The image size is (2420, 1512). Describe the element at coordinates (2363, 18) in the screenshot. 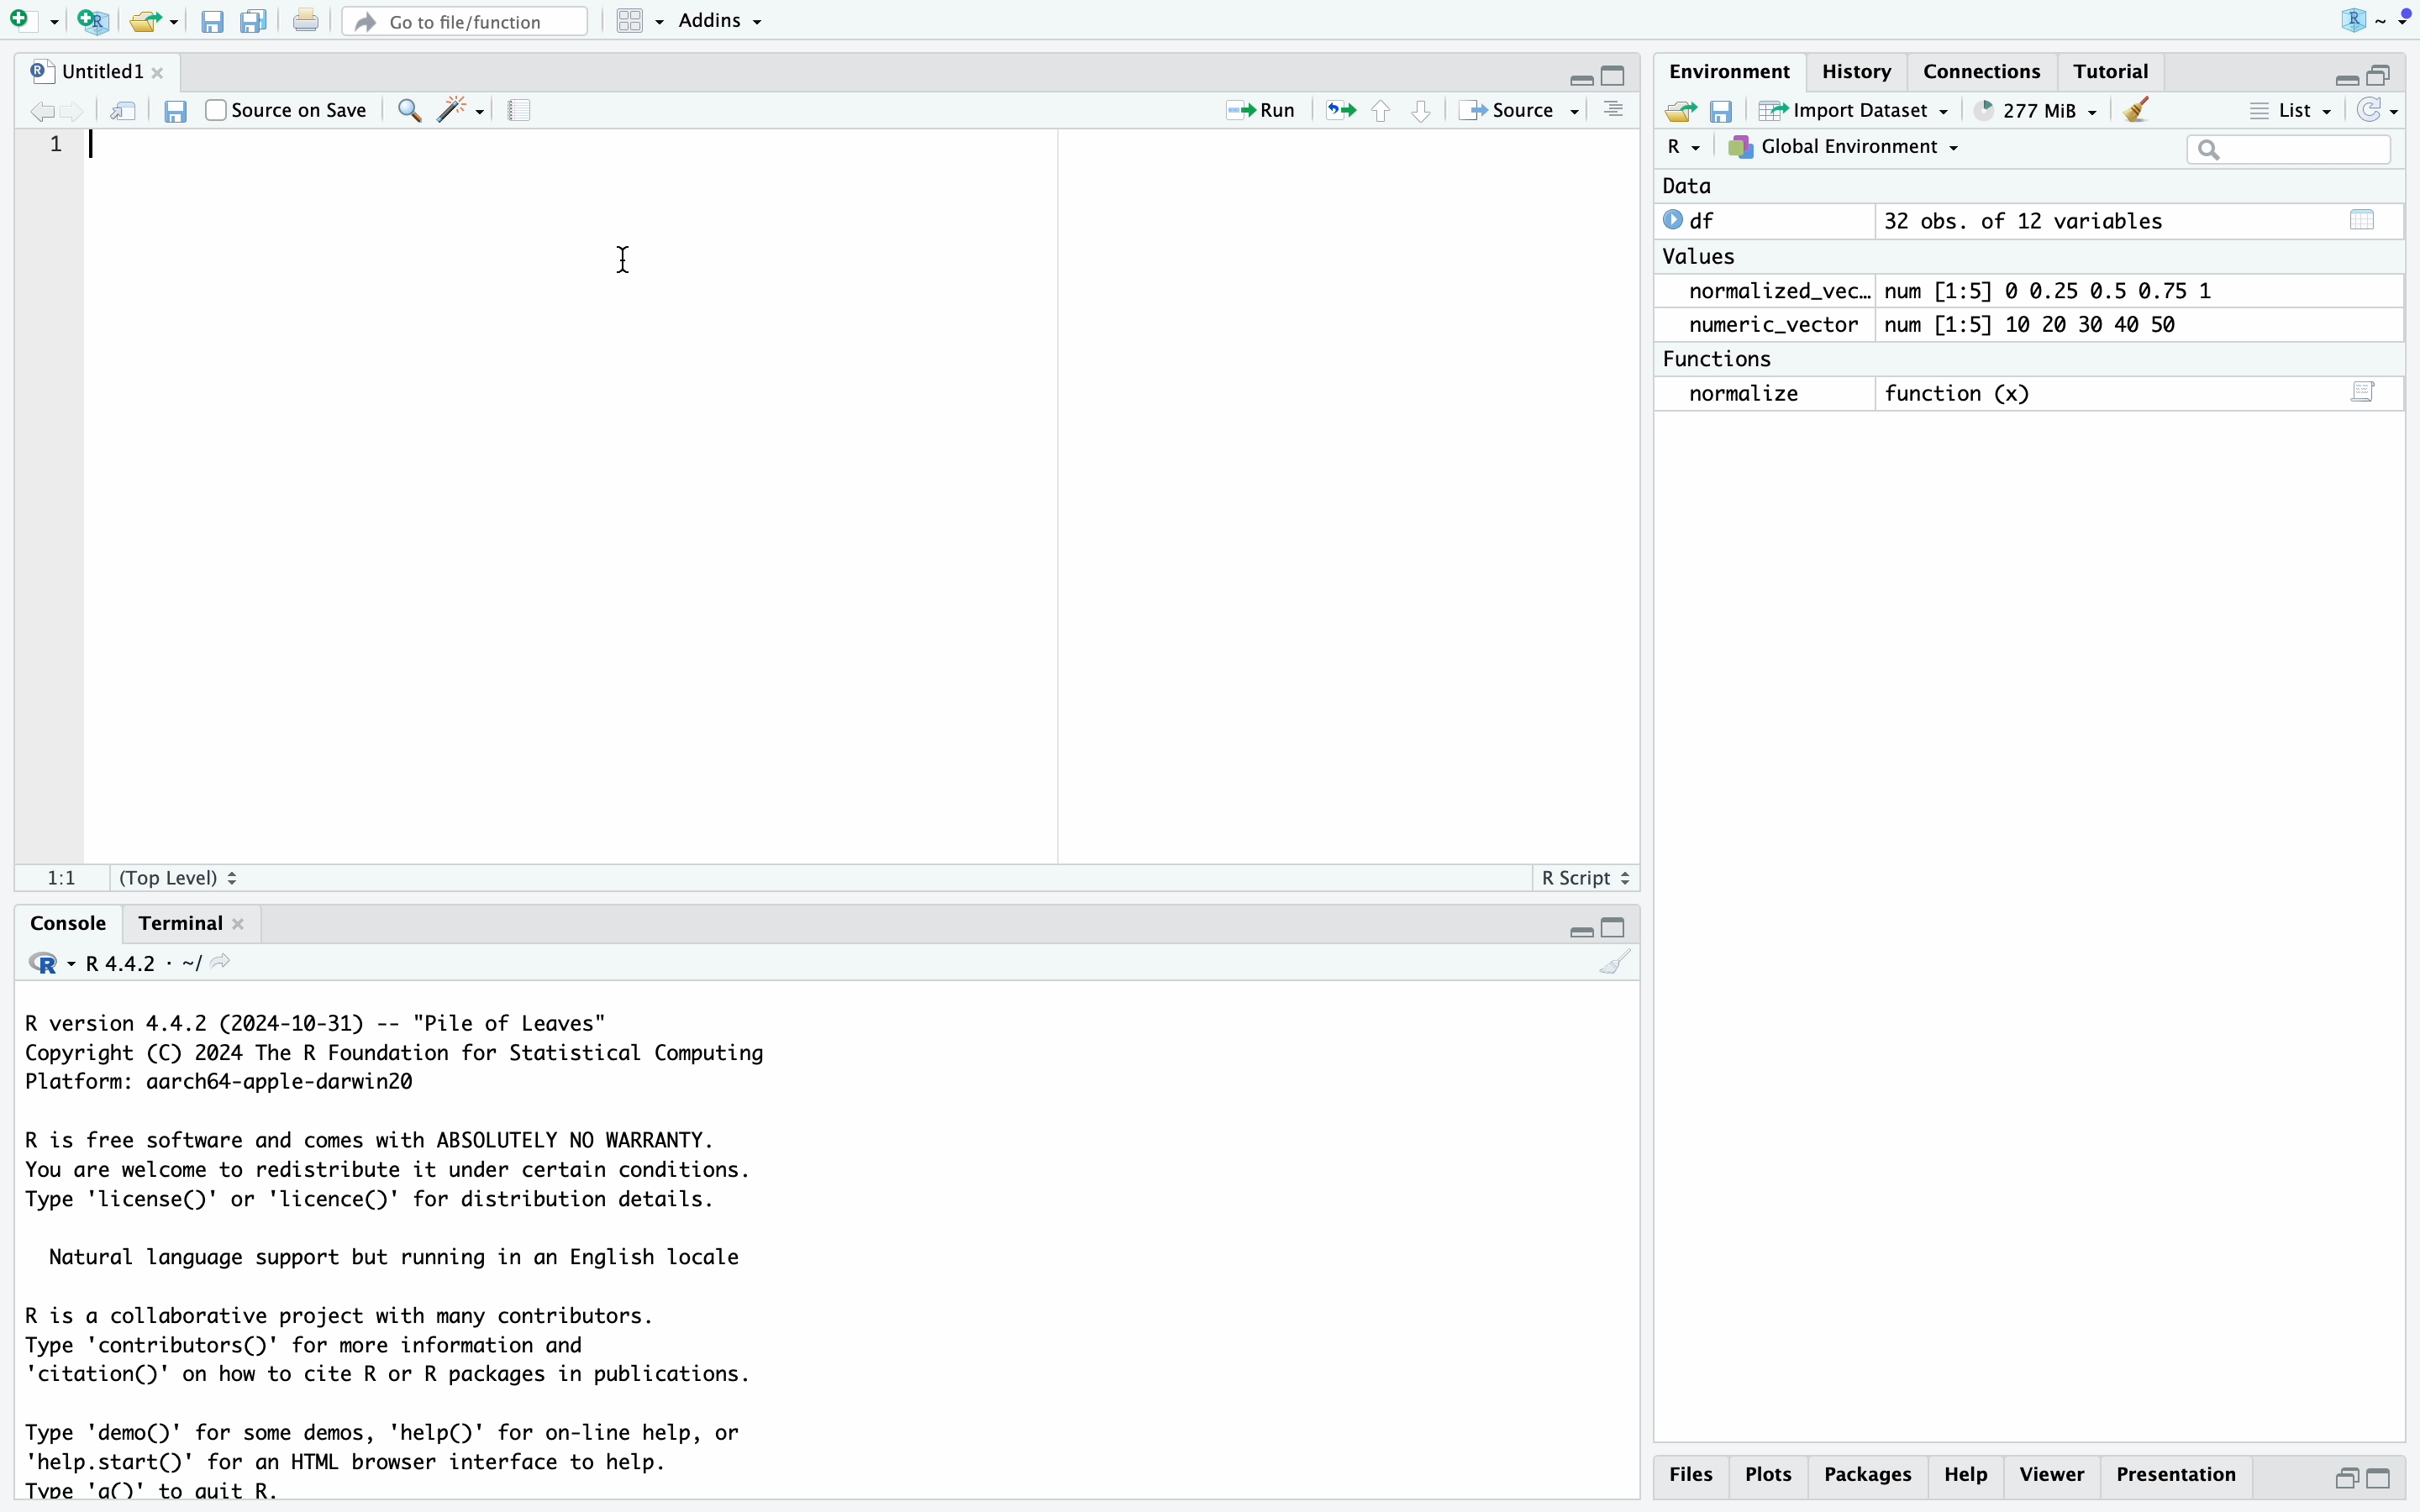

I see `R` at that location.